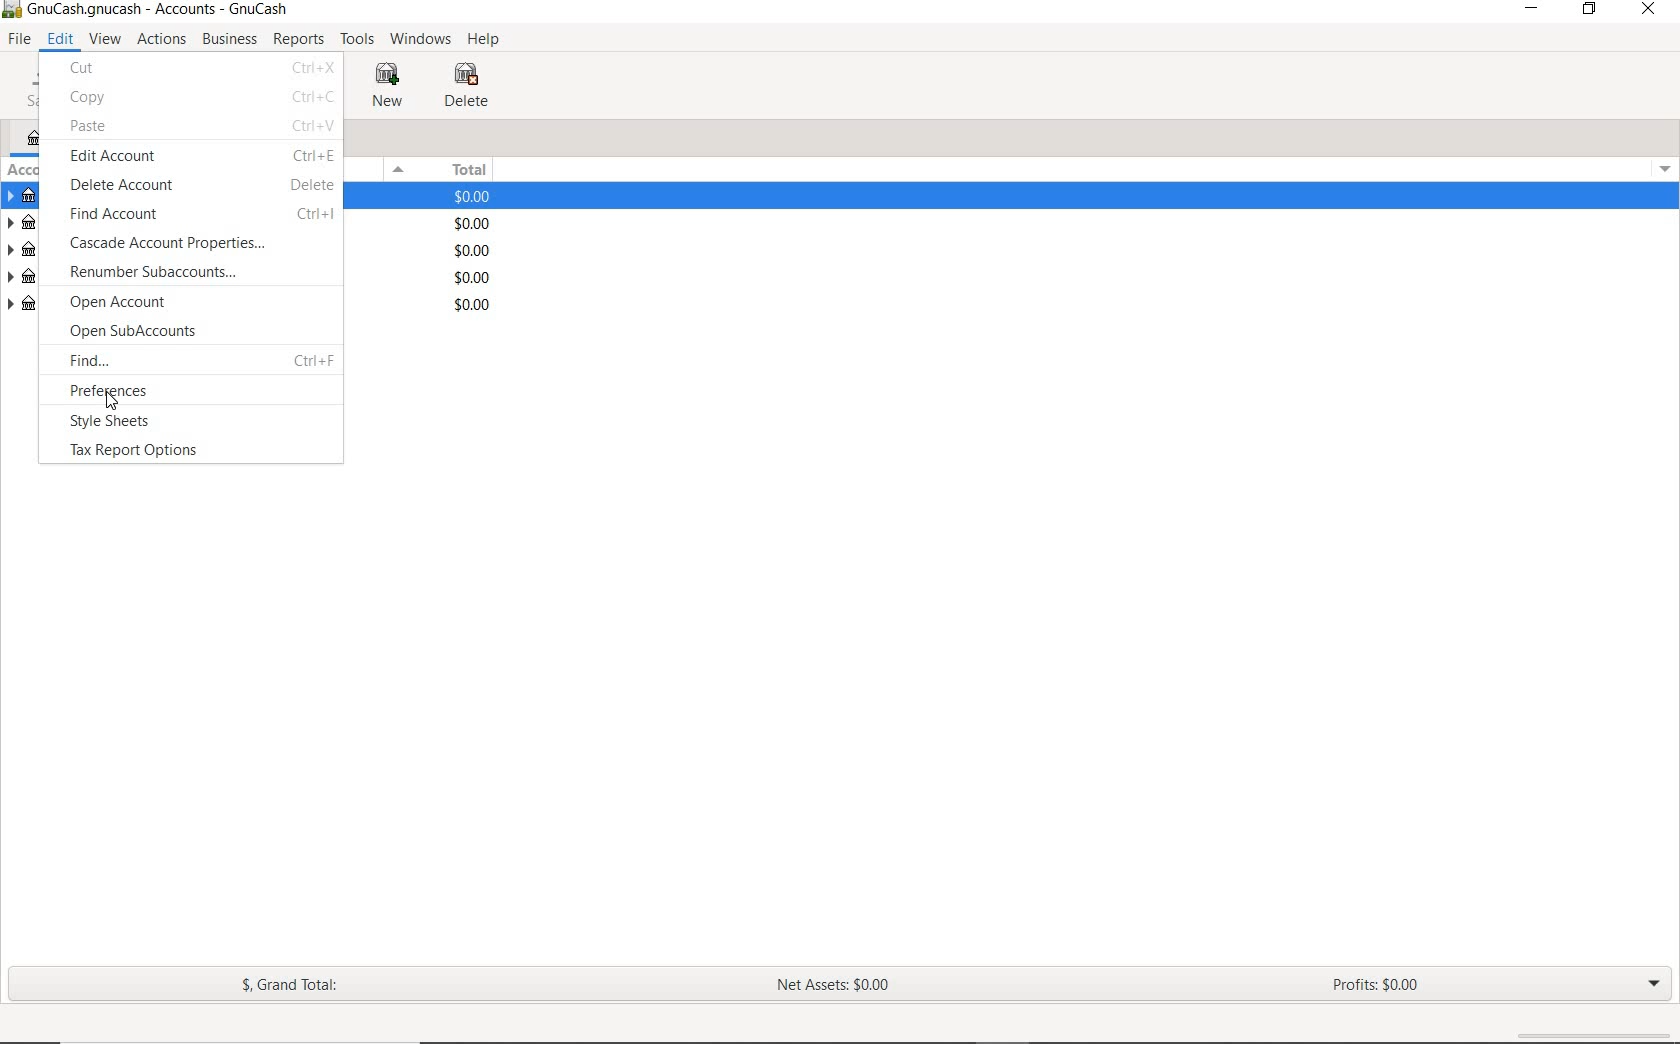 The width and height of the screenshot is (1680, 1044). What do you see at coordinates (1651, 11) in the screenshot?
I see `CLOSE` at bounding box center [1651, 11].